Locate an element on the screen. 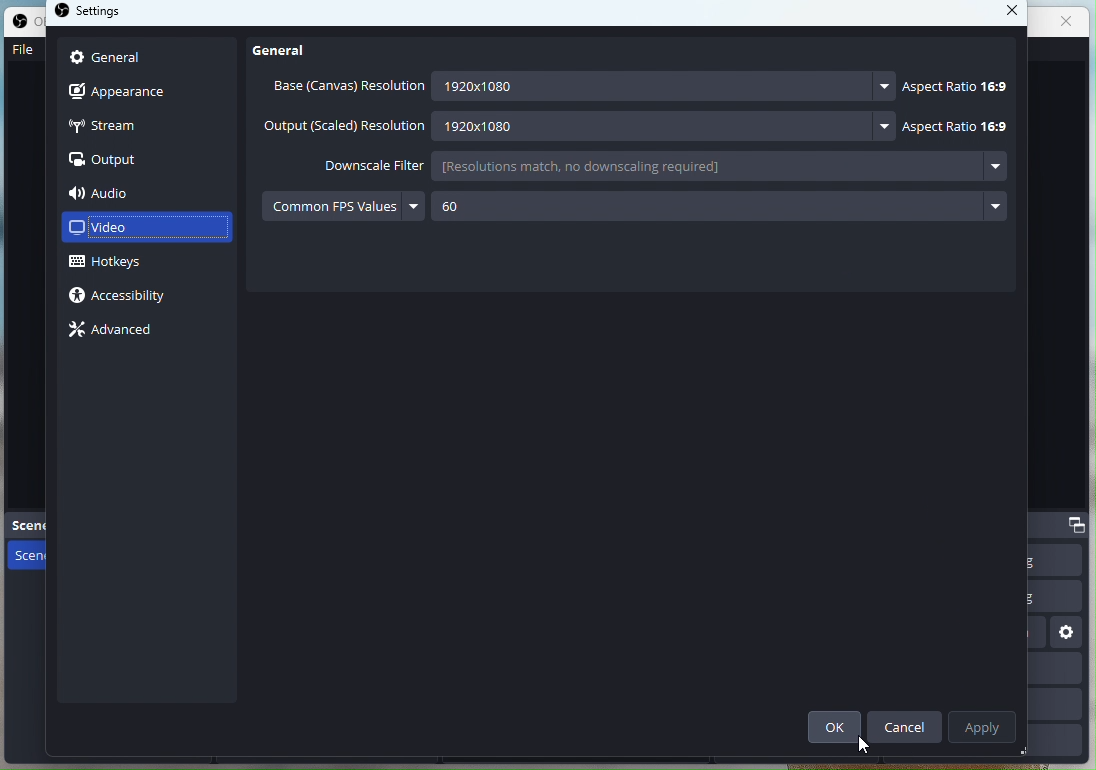  OBS studio logo is located at coordinates (23, 24).